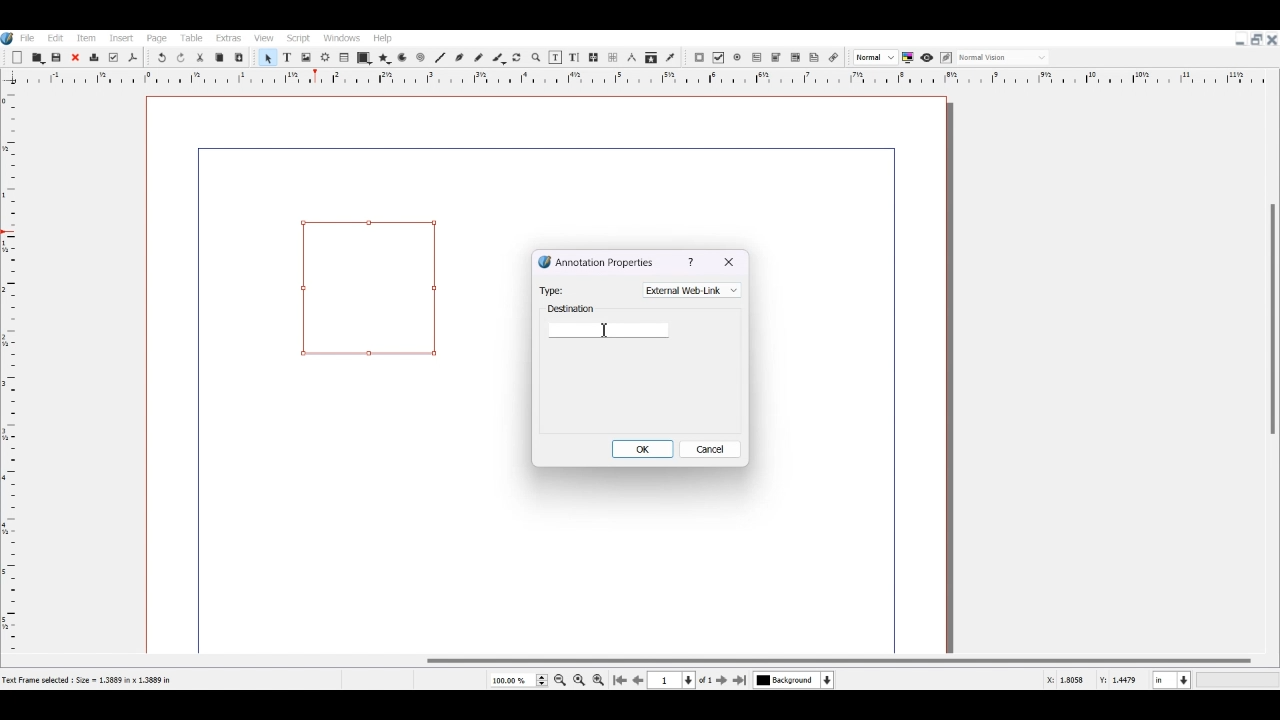 The height and width of the screenshot is (720, 1280). I want to click on Go to Last Page, so click(742, 681).